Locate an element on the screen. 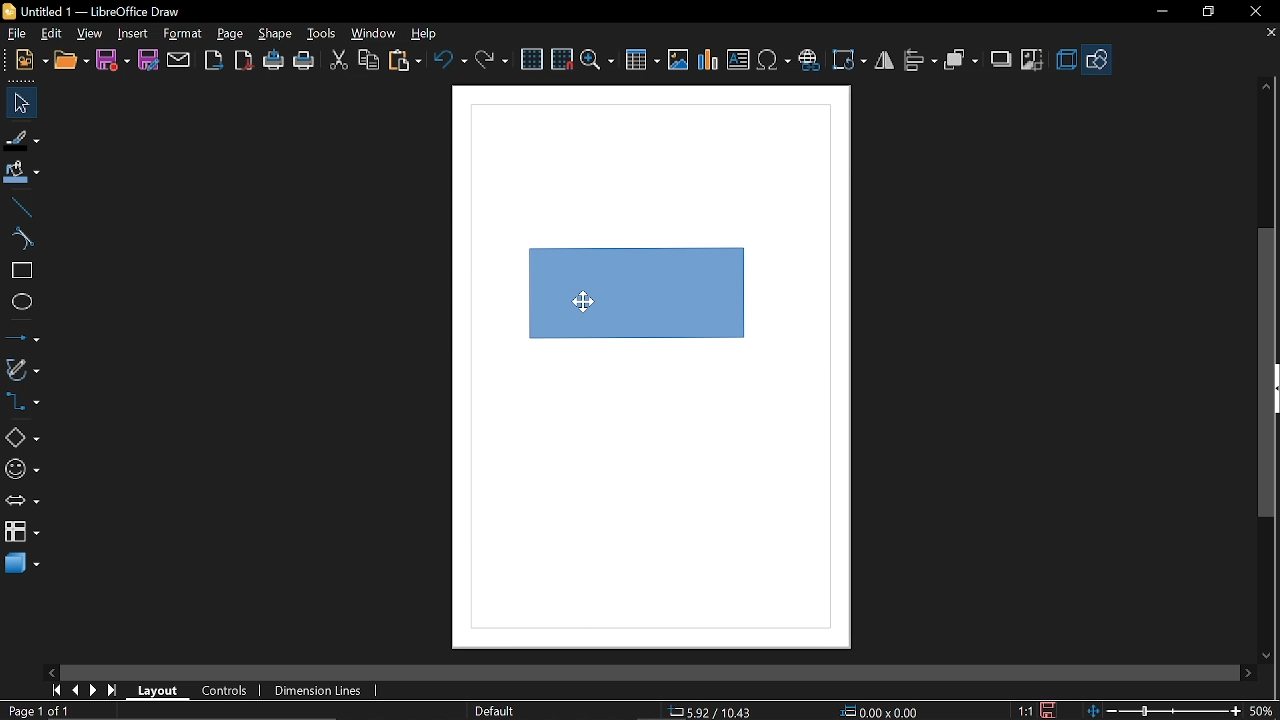 The width and height of the screenshot is (1280, 720). print directly is located at coordinates (273, 62).